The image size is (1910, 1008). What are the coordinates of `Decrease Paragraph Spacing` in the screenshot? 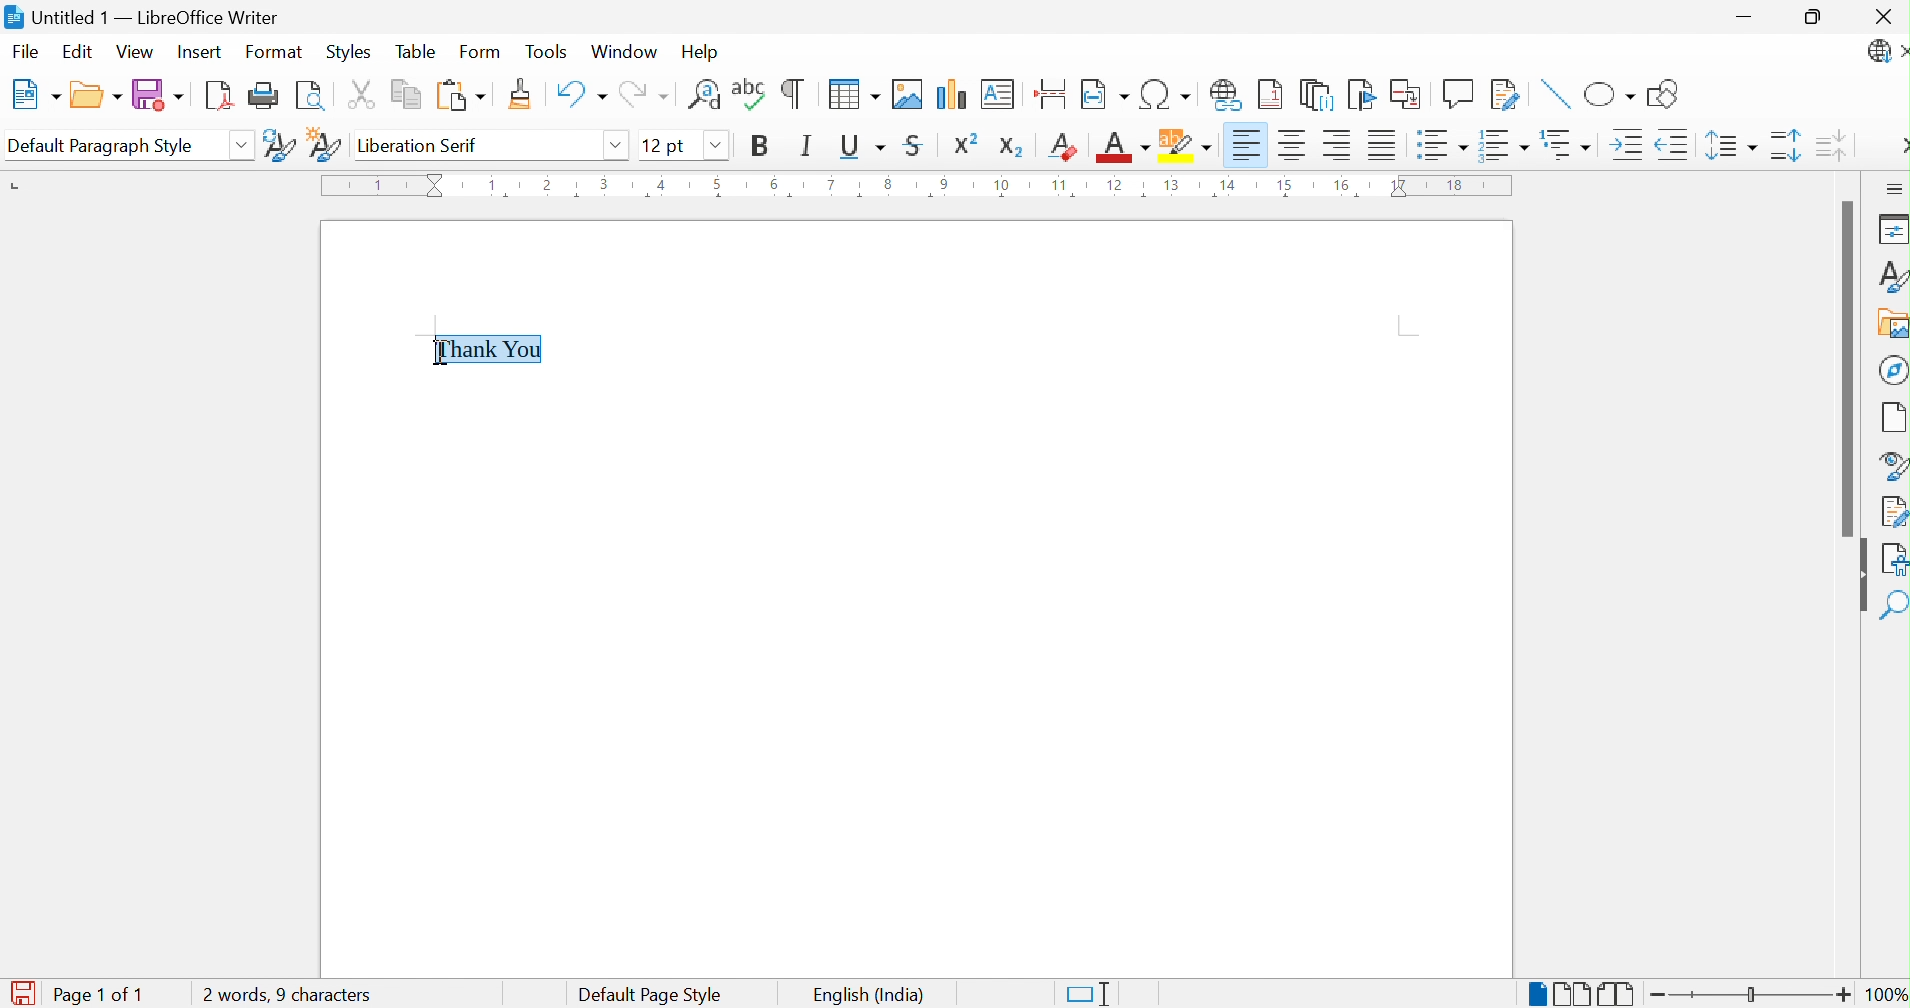 It's located at (1833, 148).